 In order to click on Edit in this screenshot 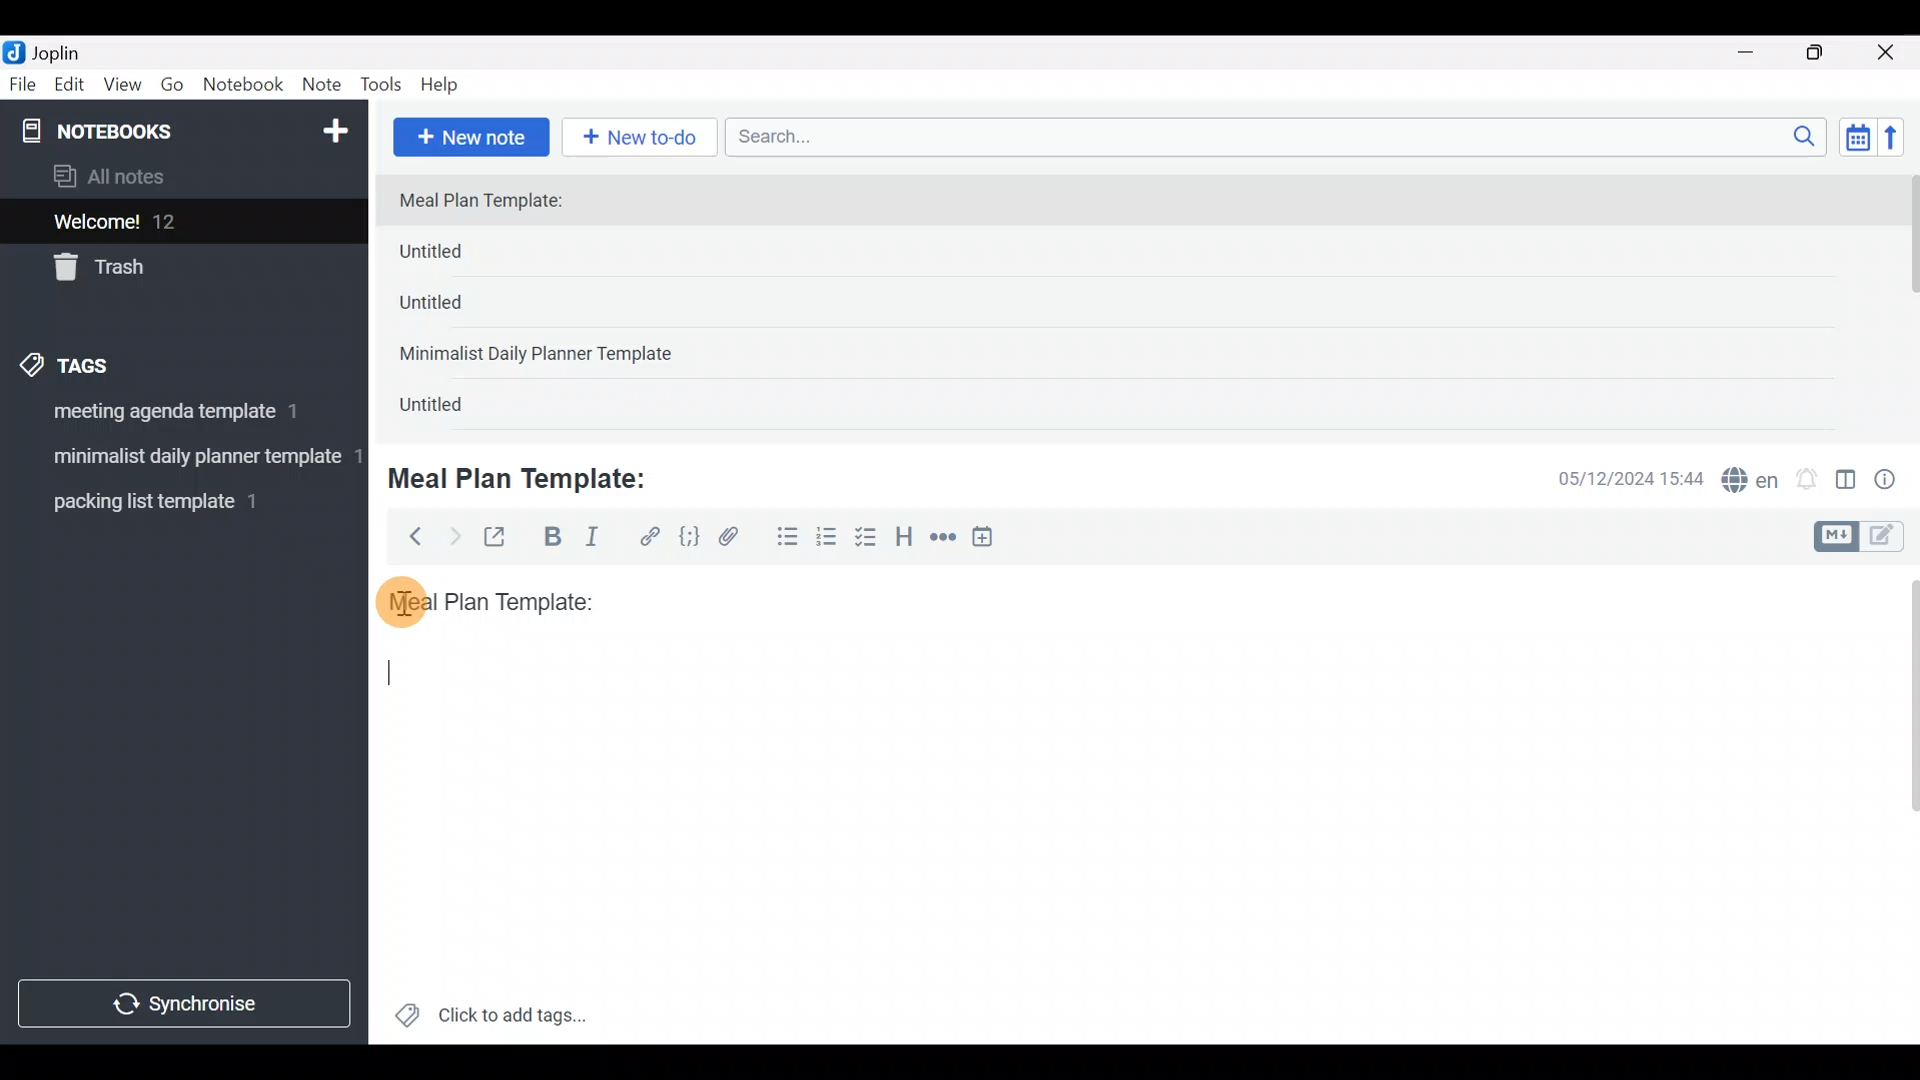, I will do `click(70, 88)`.